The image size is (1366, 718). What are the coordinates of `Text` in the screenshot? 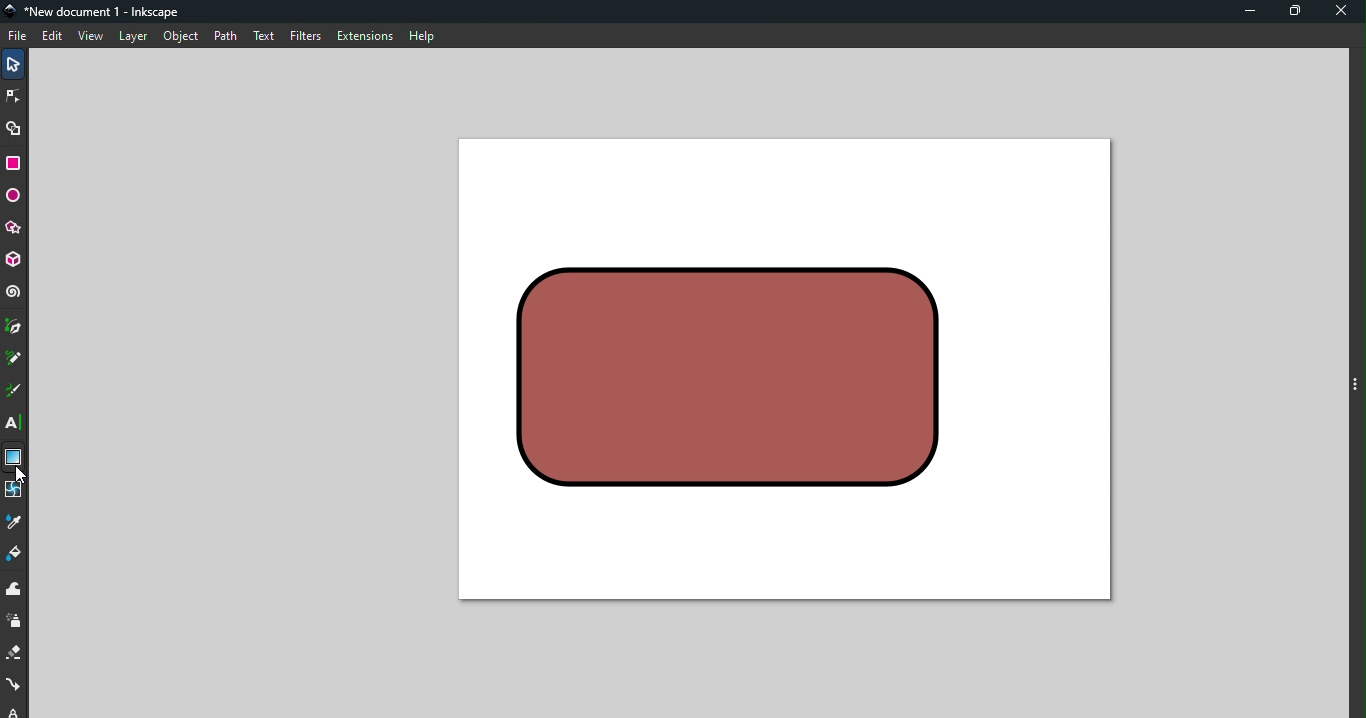 It's located at (263, 34).